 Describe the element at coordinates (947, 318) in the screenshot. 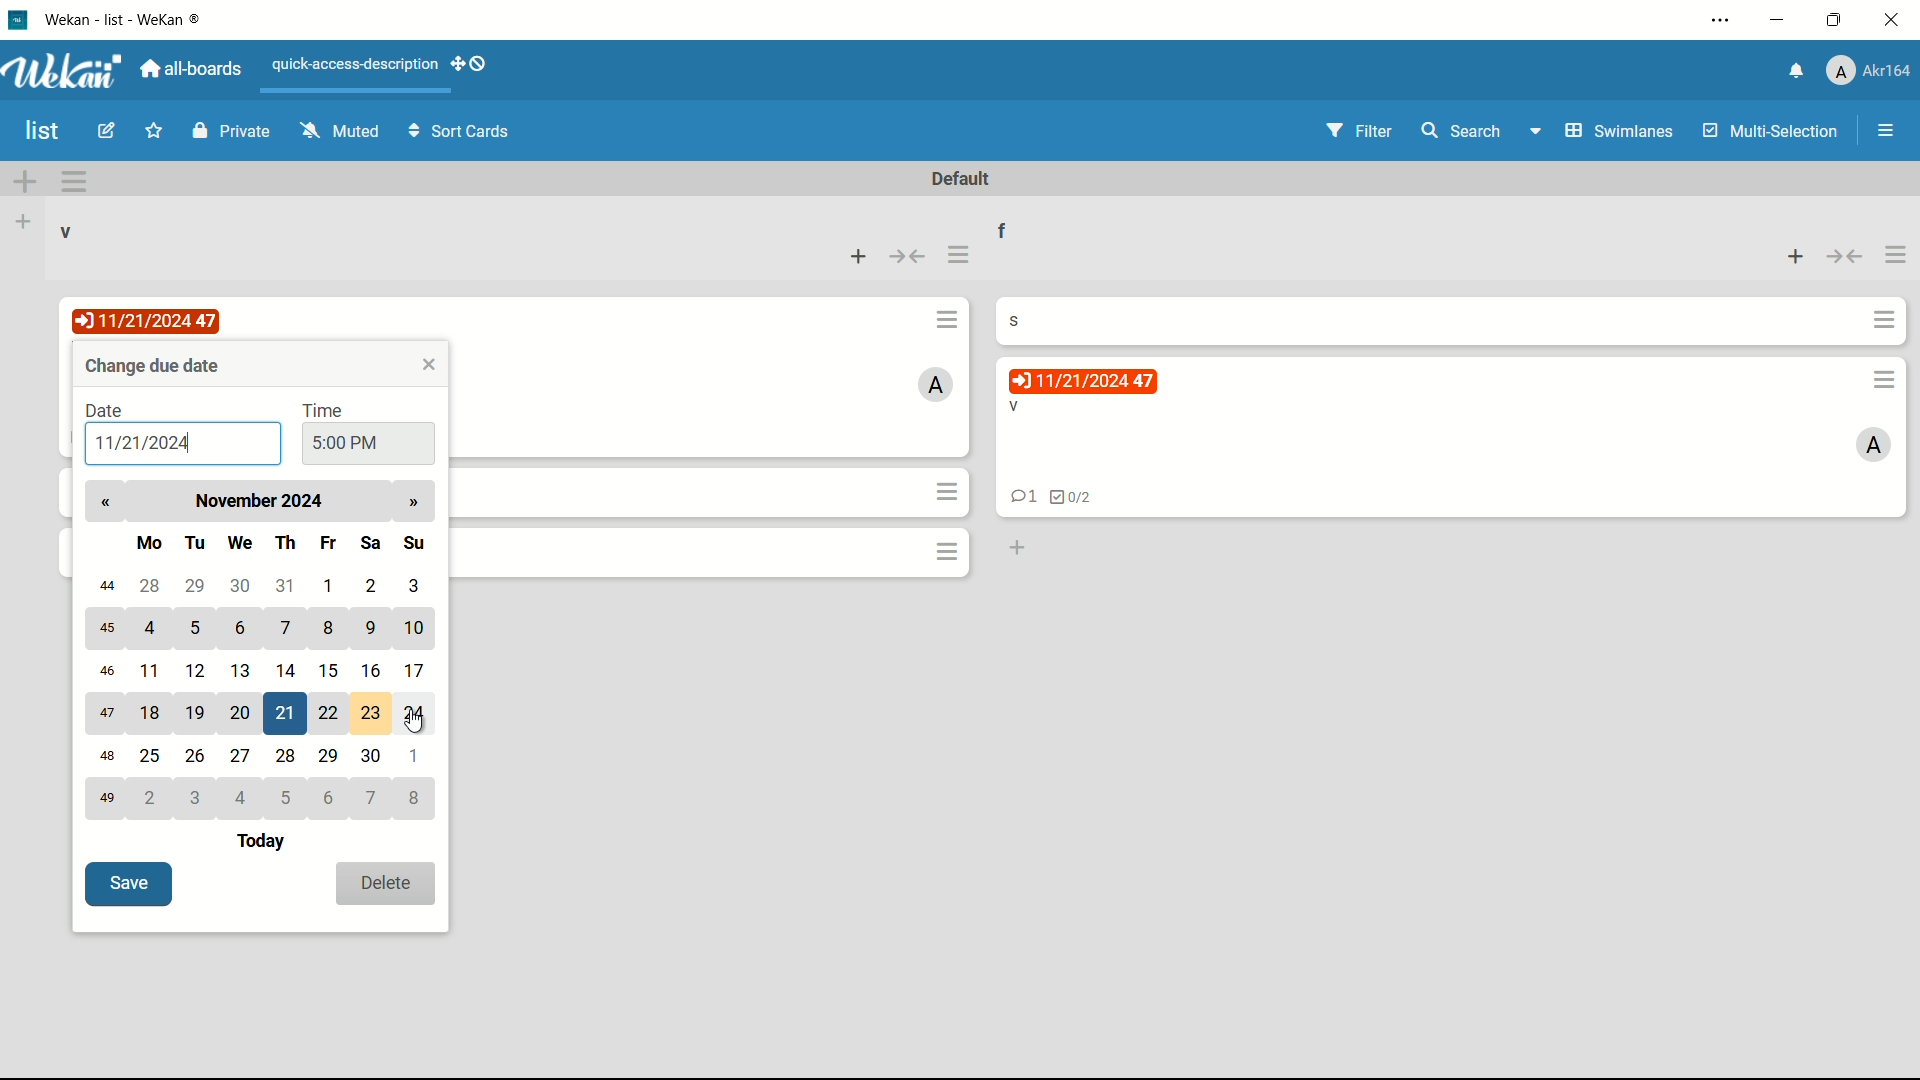

I see `card actions` at that location.